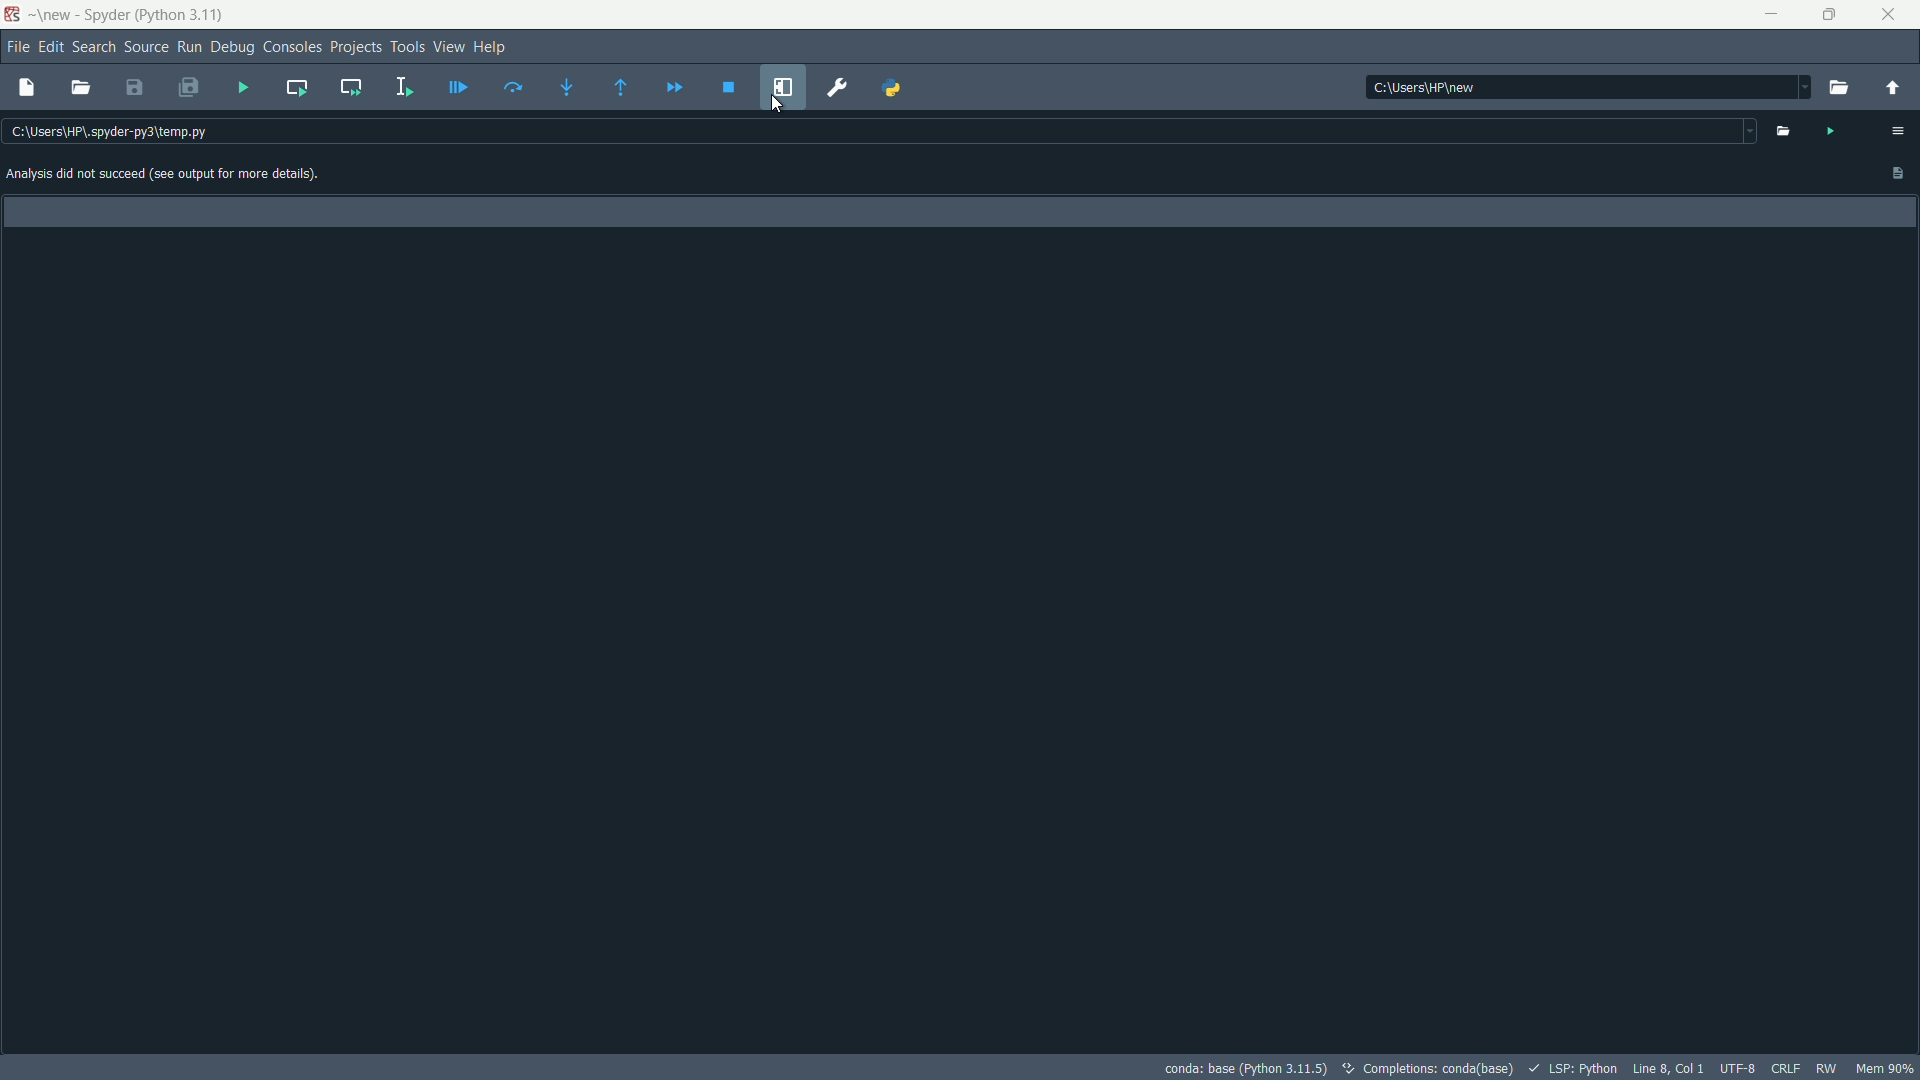  What do you see at coordinates (188, 47) in the screenshot?
I see `run menu` at bounding box center [188, 47].